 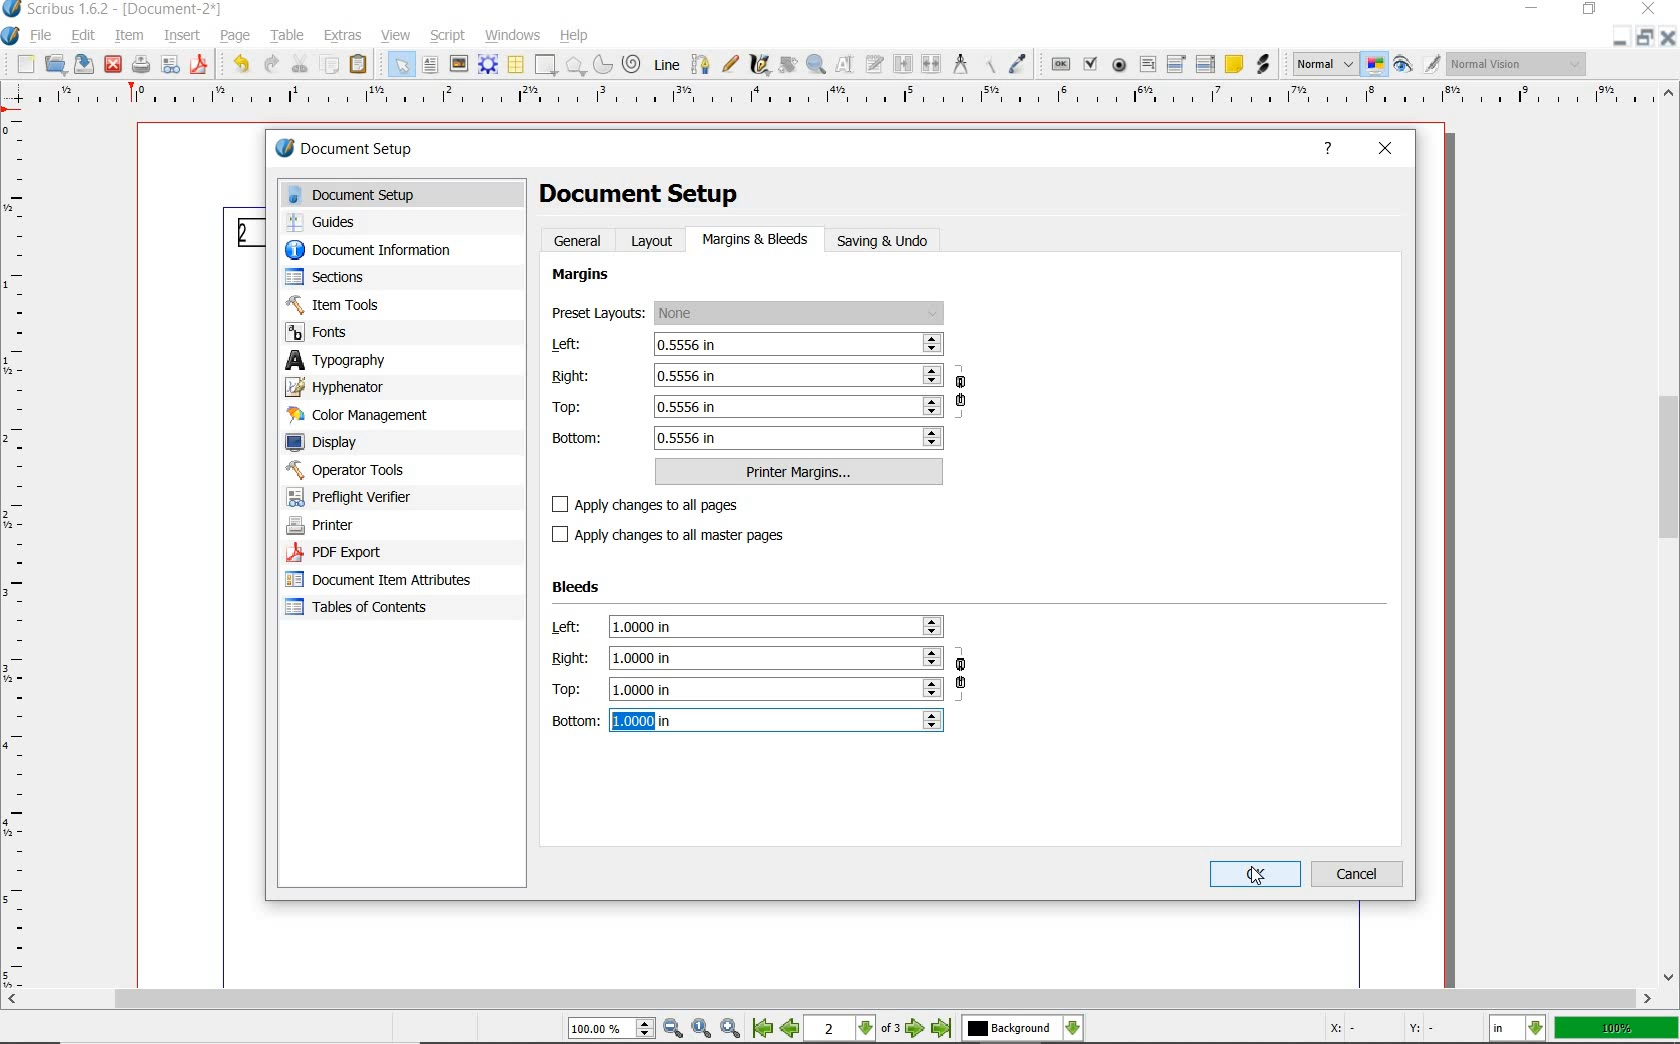 I want to click on arc, so click(x=602, y=66).